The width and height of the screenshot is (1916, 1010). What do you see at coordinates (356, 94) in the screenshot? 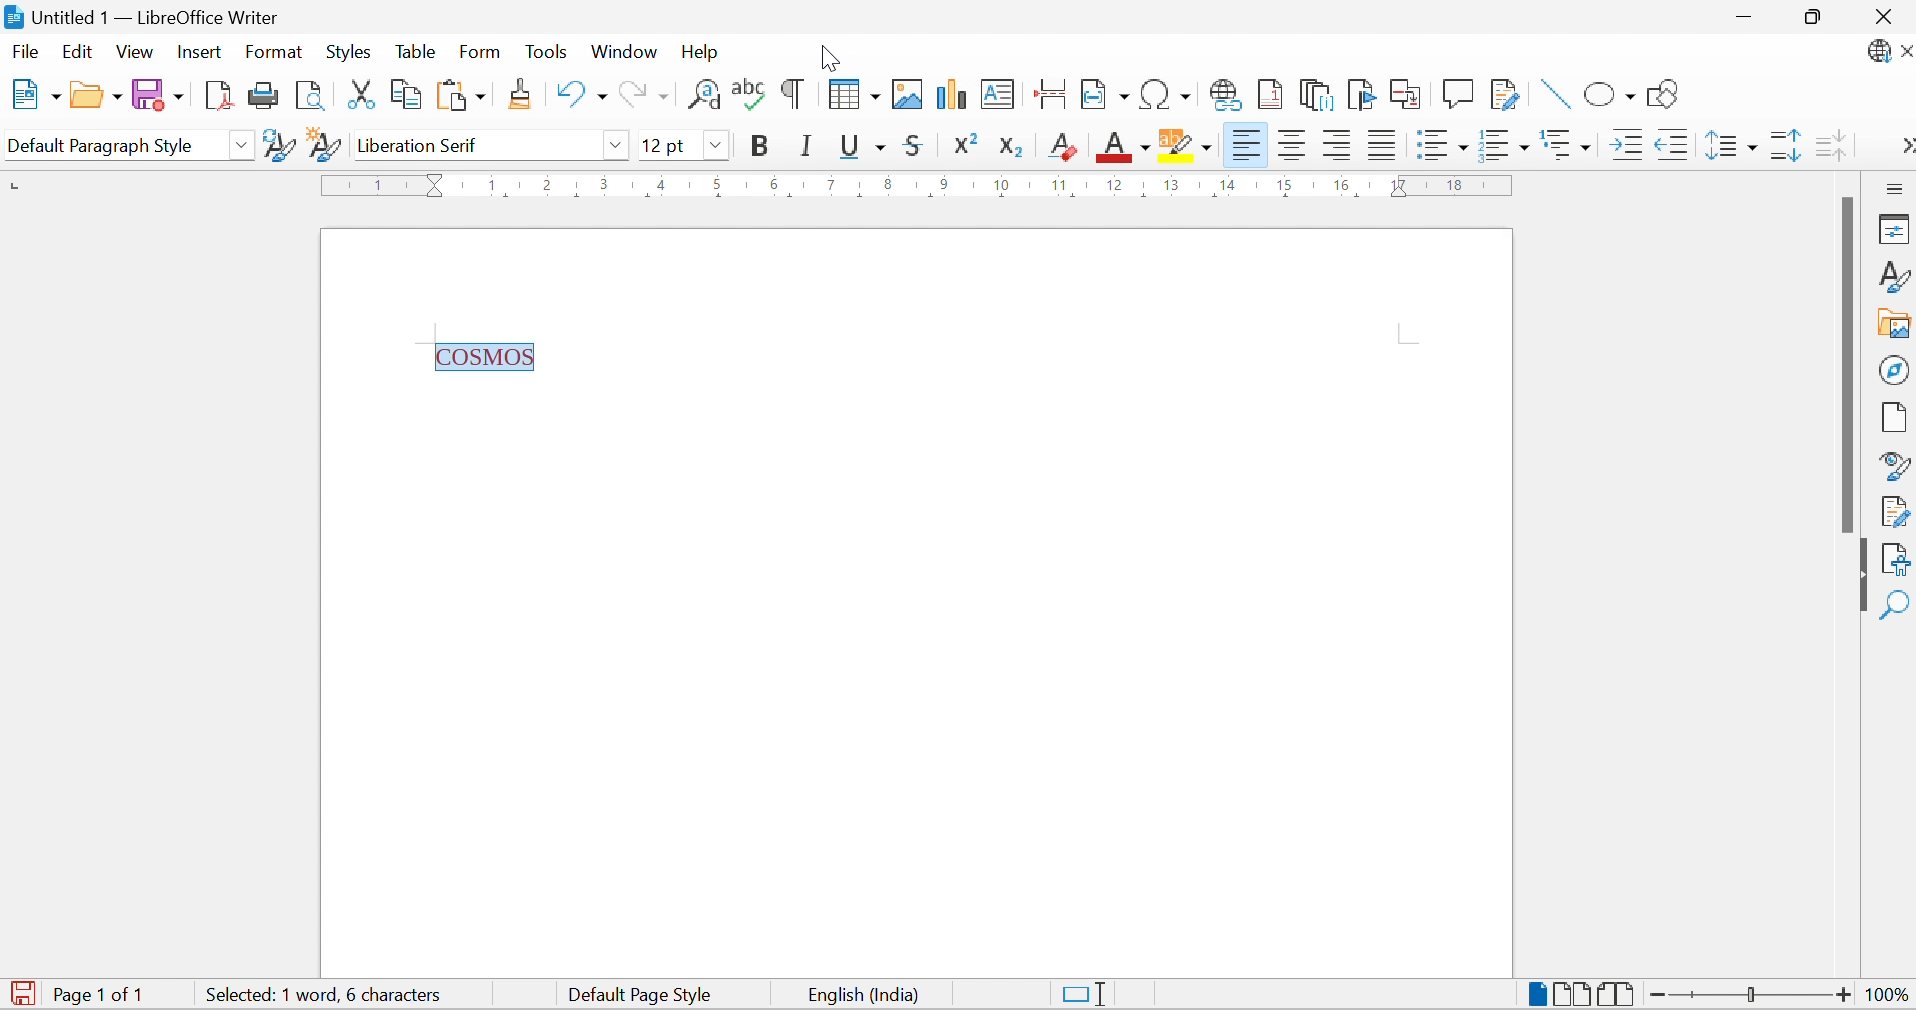
I see `Cut` at bounding box center [356, 94].